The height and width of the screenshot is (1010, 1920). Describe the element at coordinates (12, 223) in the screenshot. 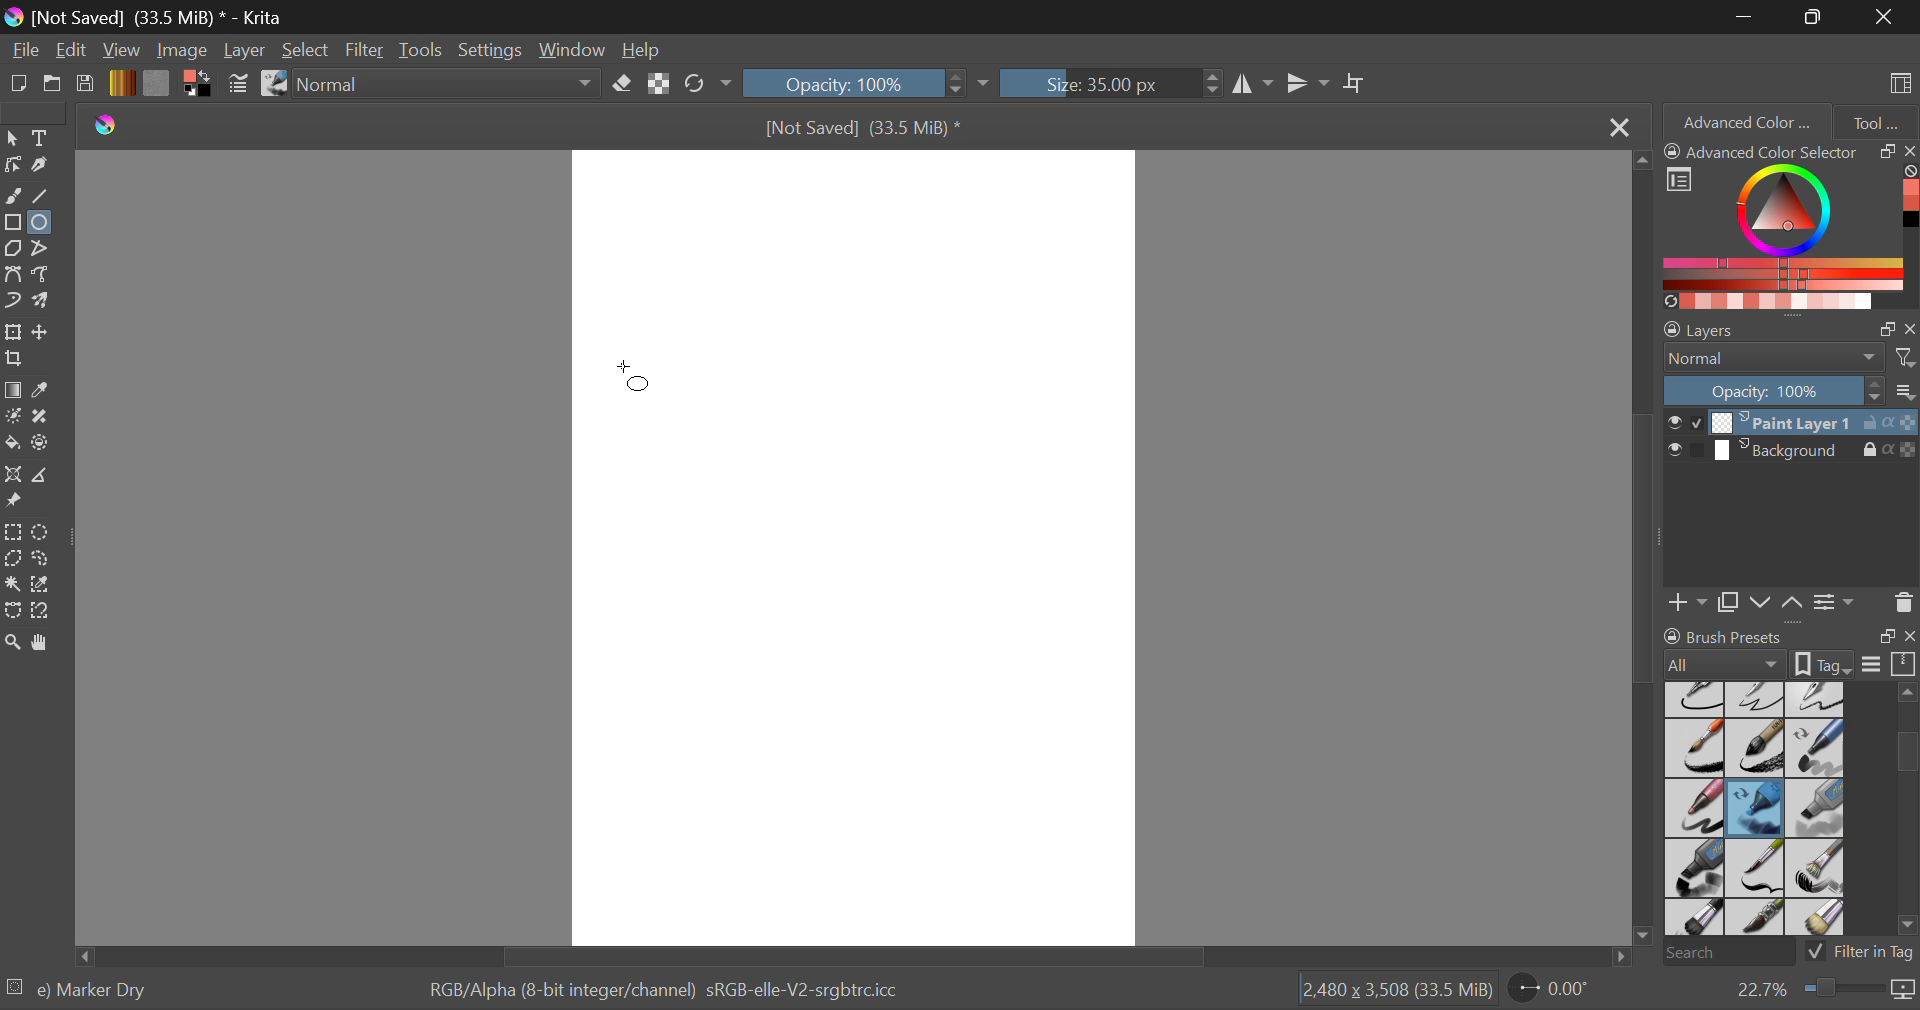

I see `Rectangle` at that location.